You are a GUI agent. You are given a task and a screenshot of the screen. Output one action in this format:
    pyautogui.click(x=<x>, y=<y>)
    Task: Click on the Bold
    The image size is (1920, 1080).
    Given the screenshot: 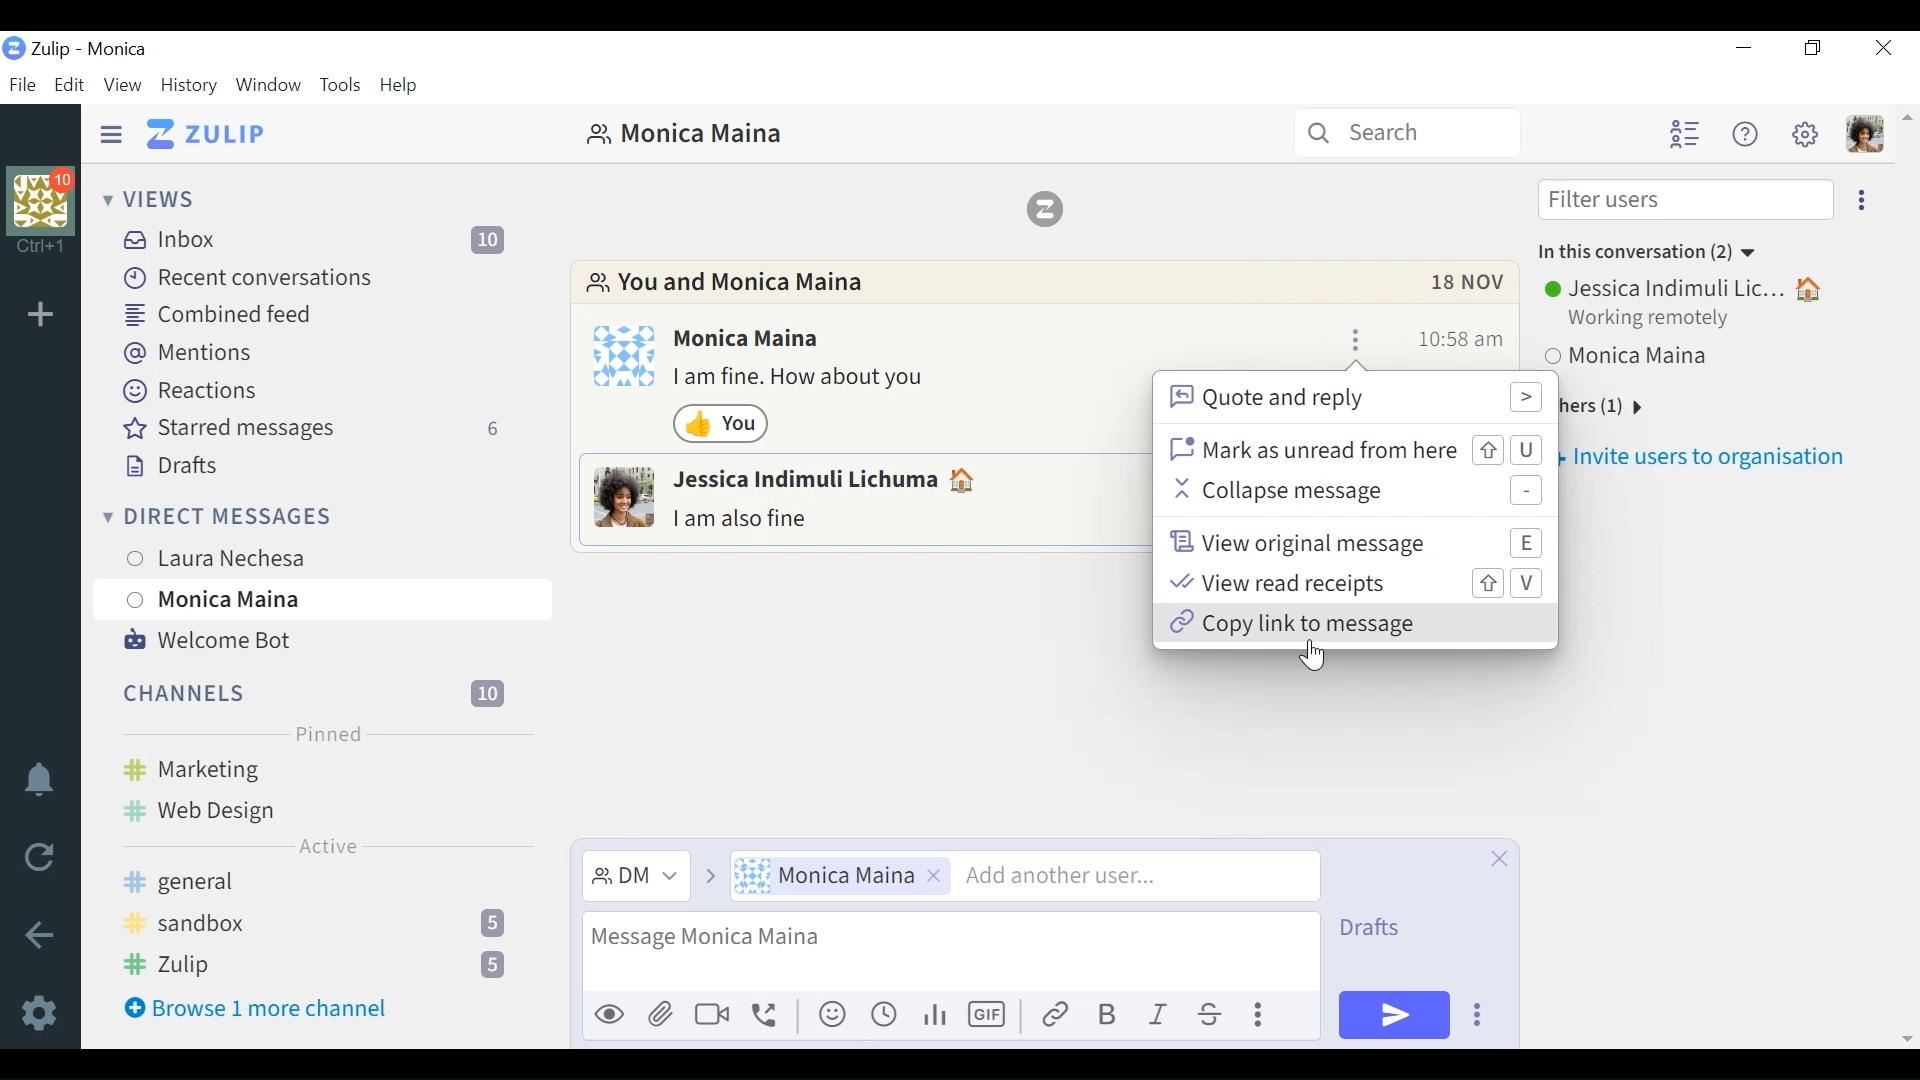 What is the action you would take?
    pyautogui.click(x=1107, y=1015)
    